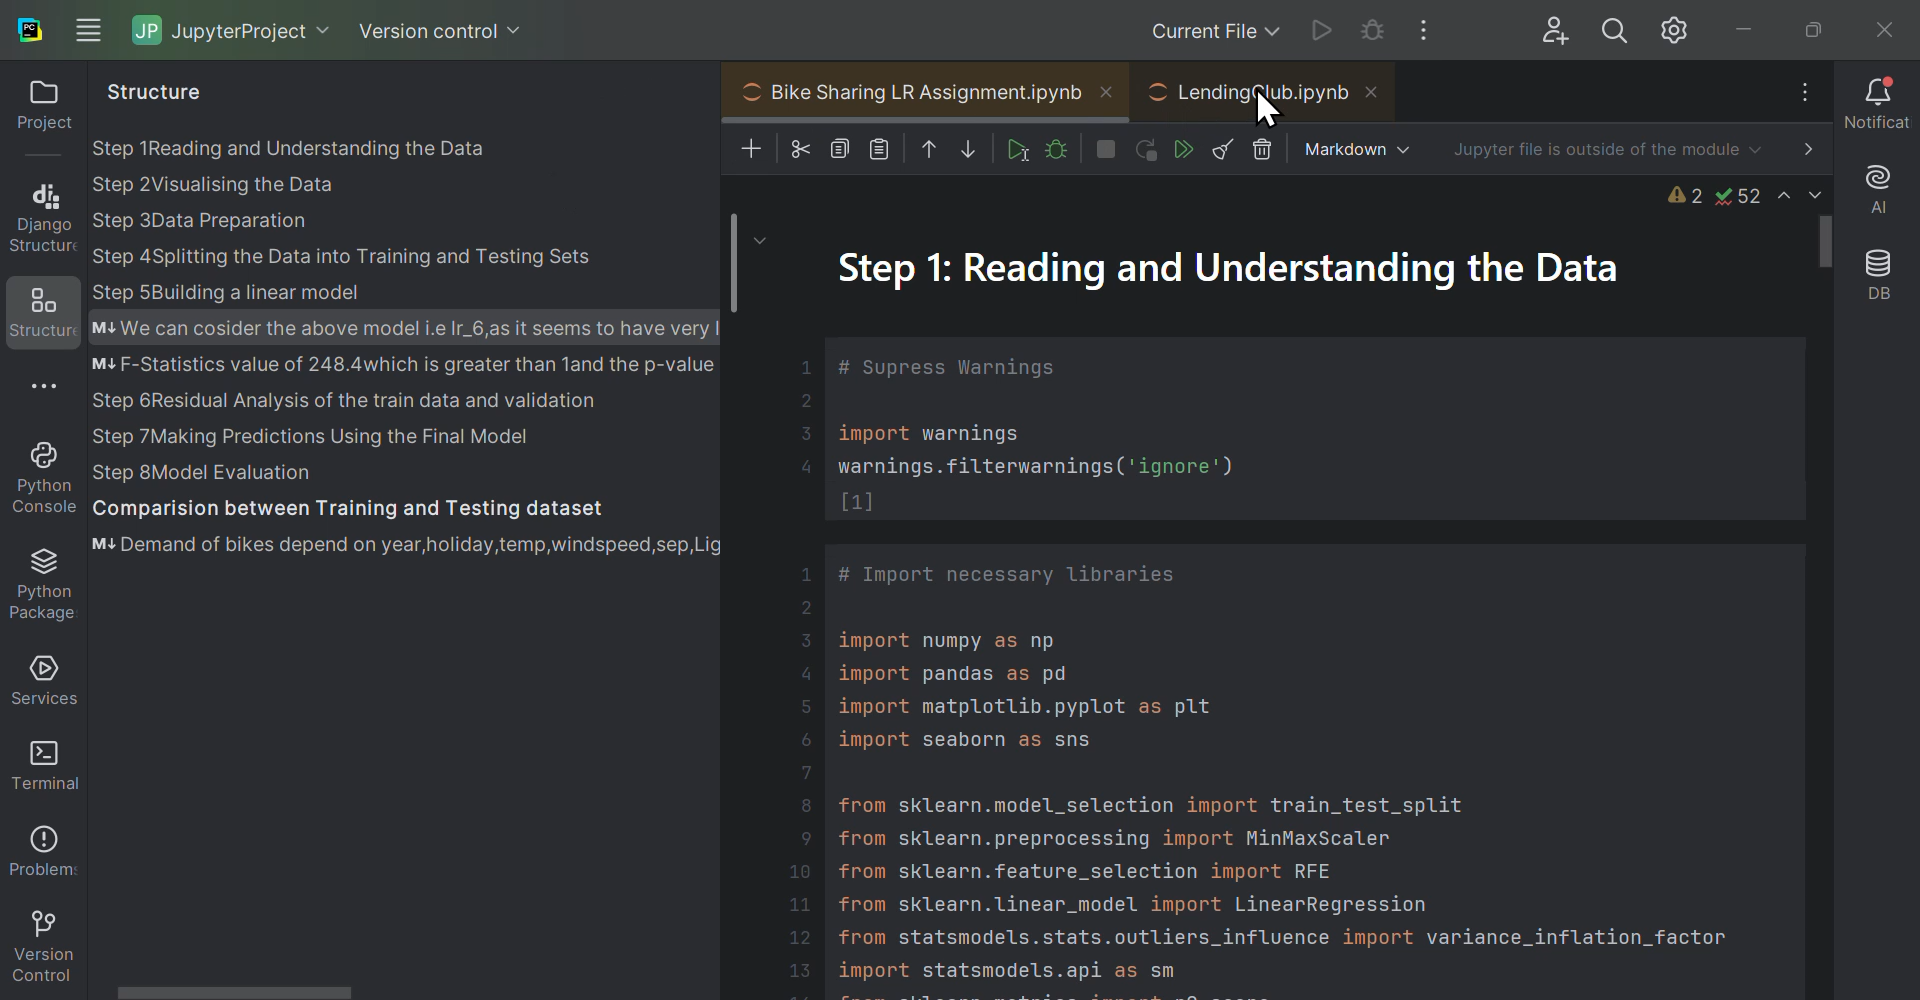 The height and width of the screenshot is (1000, 1920). I want to click on Move up, so click(929, 151).